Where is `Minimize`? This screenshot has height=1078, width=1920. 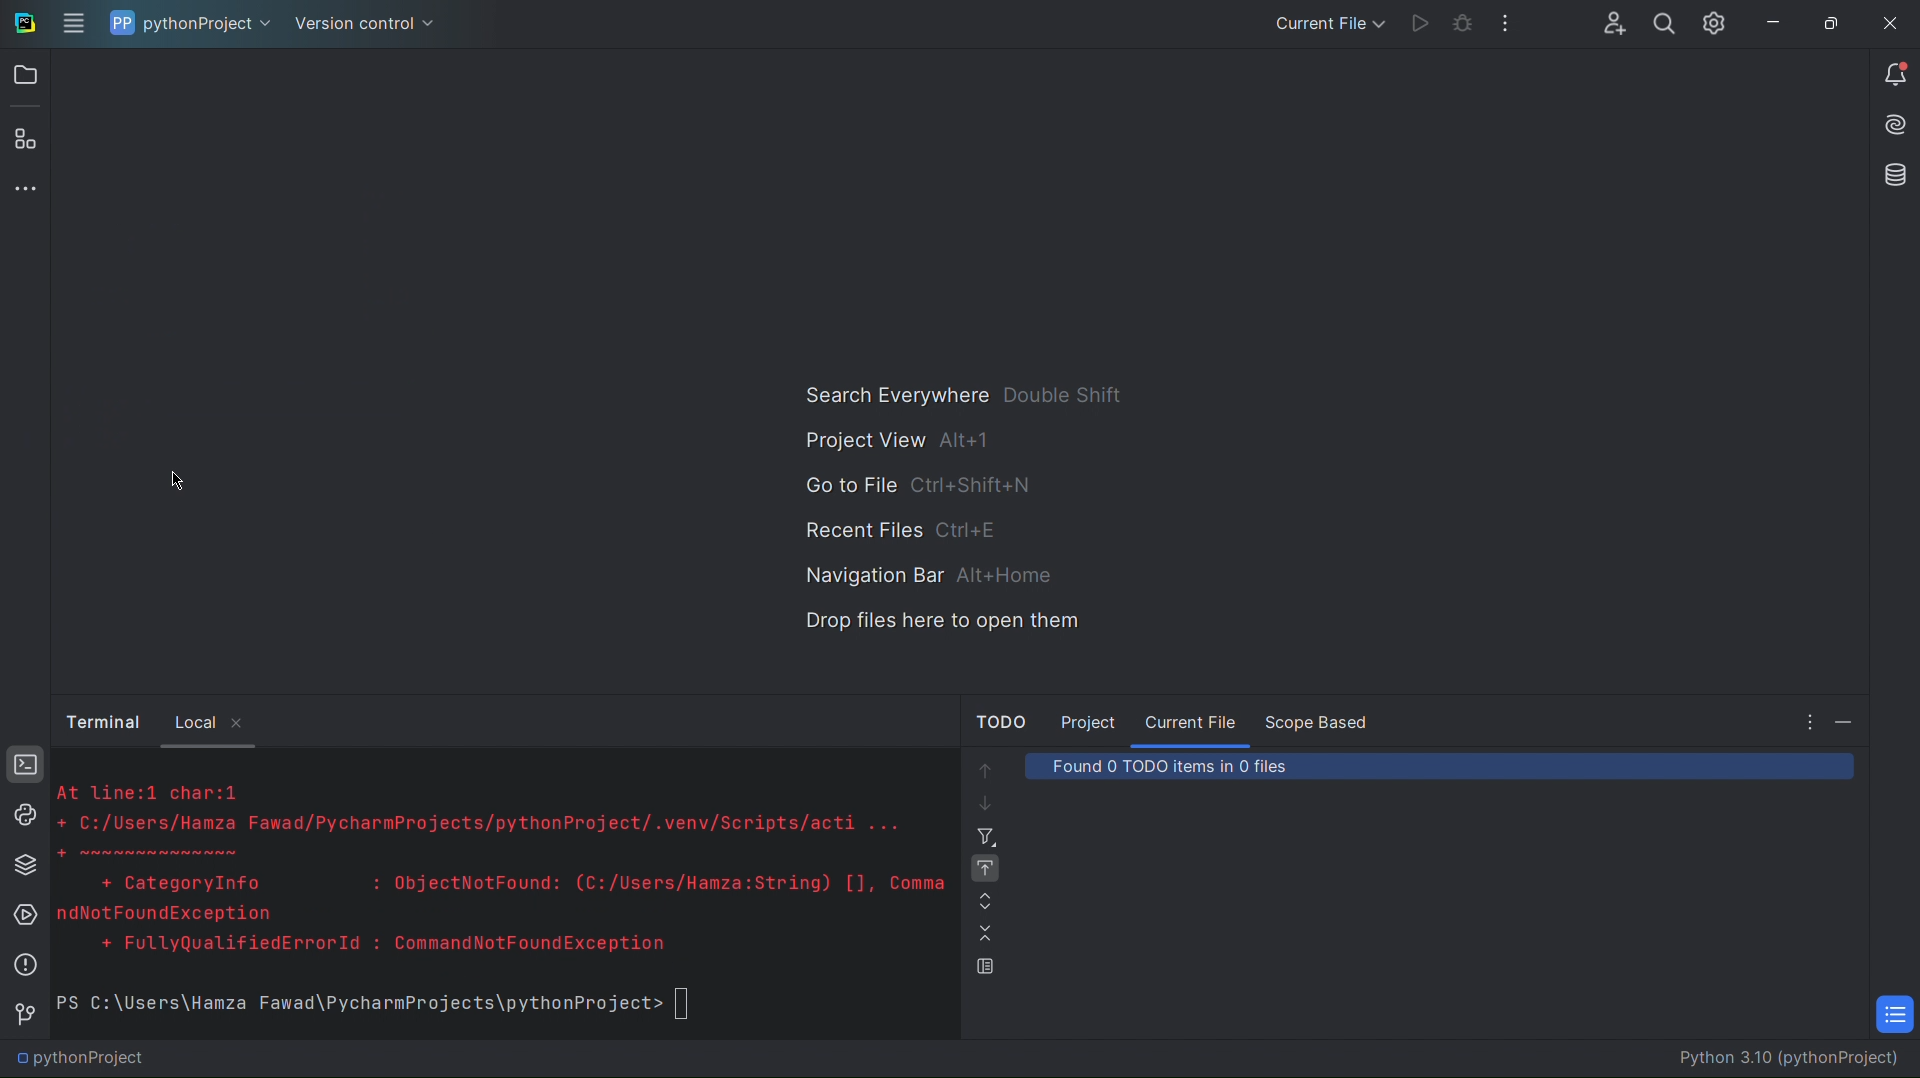 Minimize is located at coordinates (1768, 24).